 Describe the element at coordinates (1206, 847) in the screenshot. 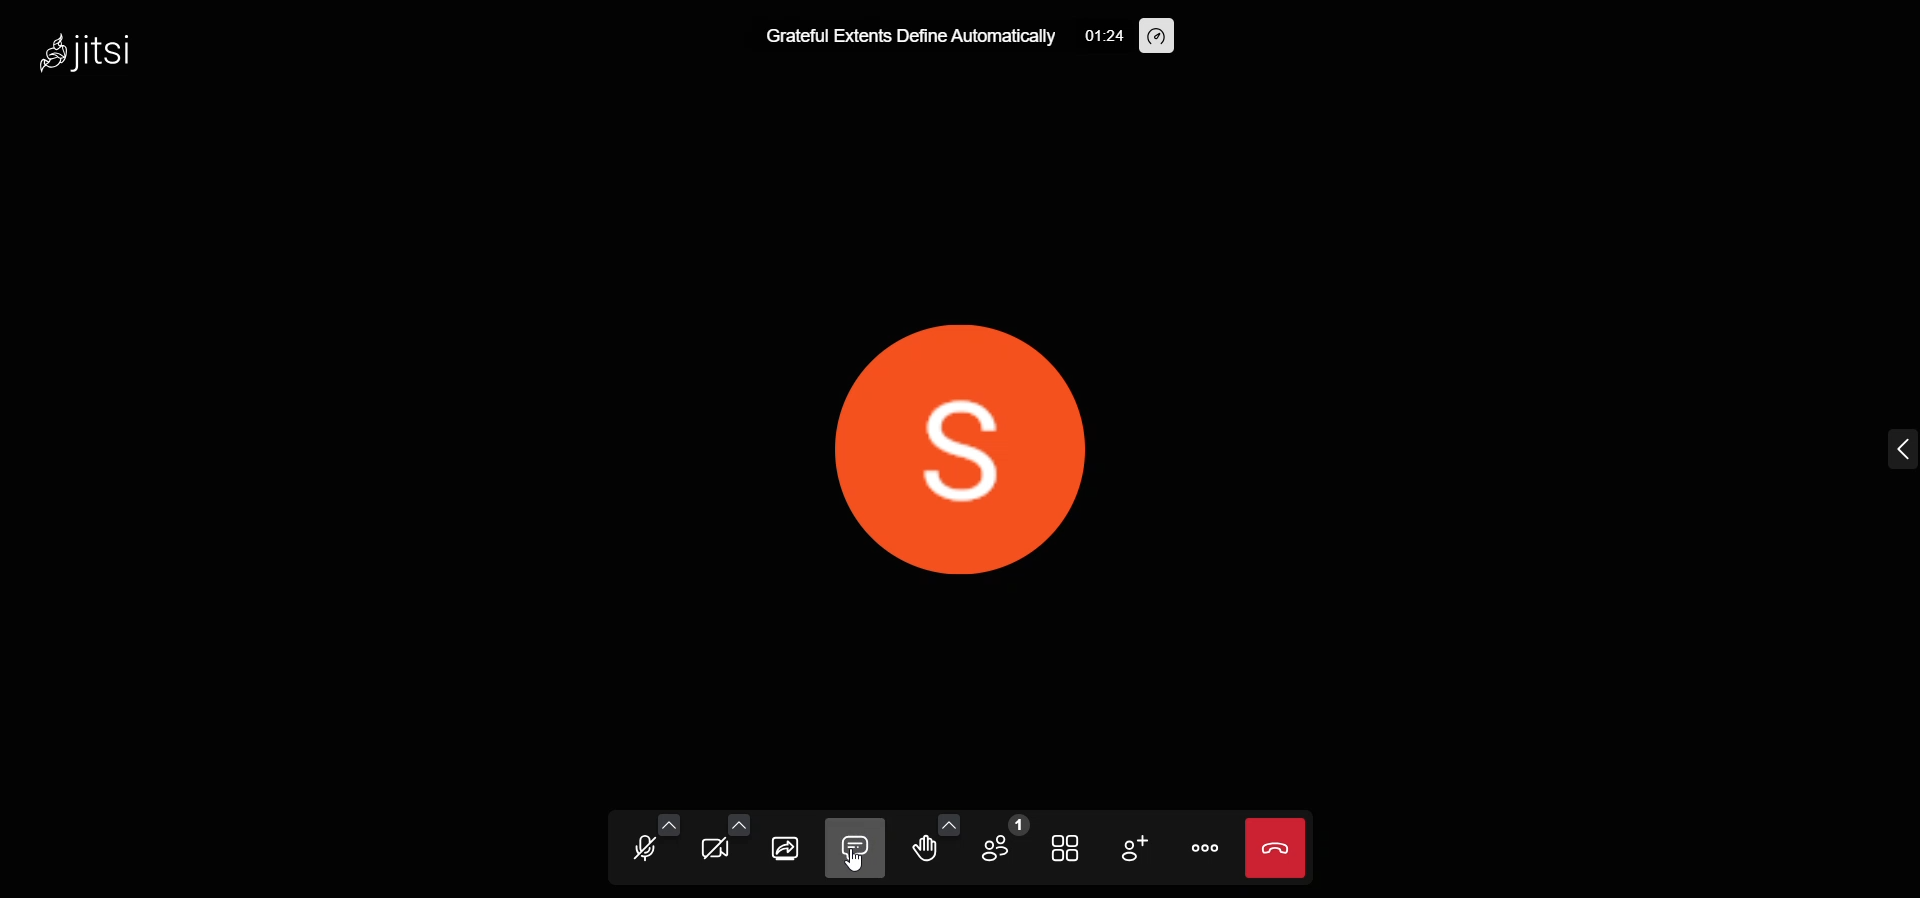

I see `more` at that location.